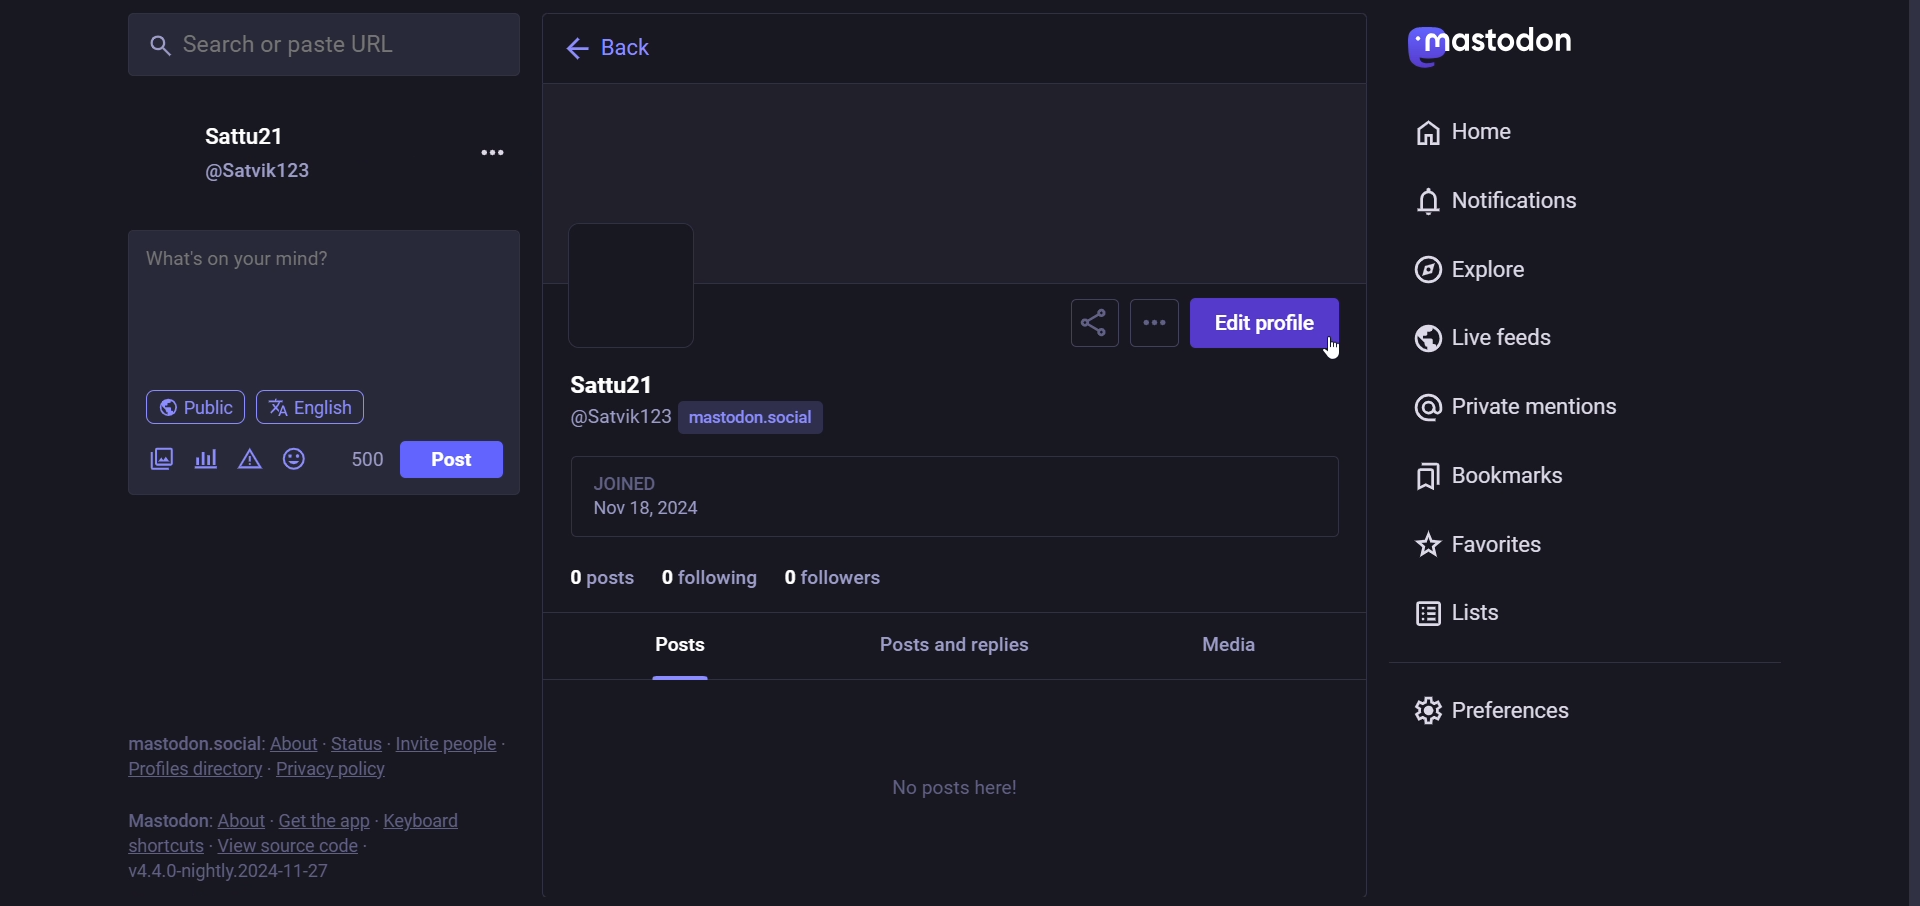 The image size is (1920, 906). I want to click on get the app, so click(323, 821).